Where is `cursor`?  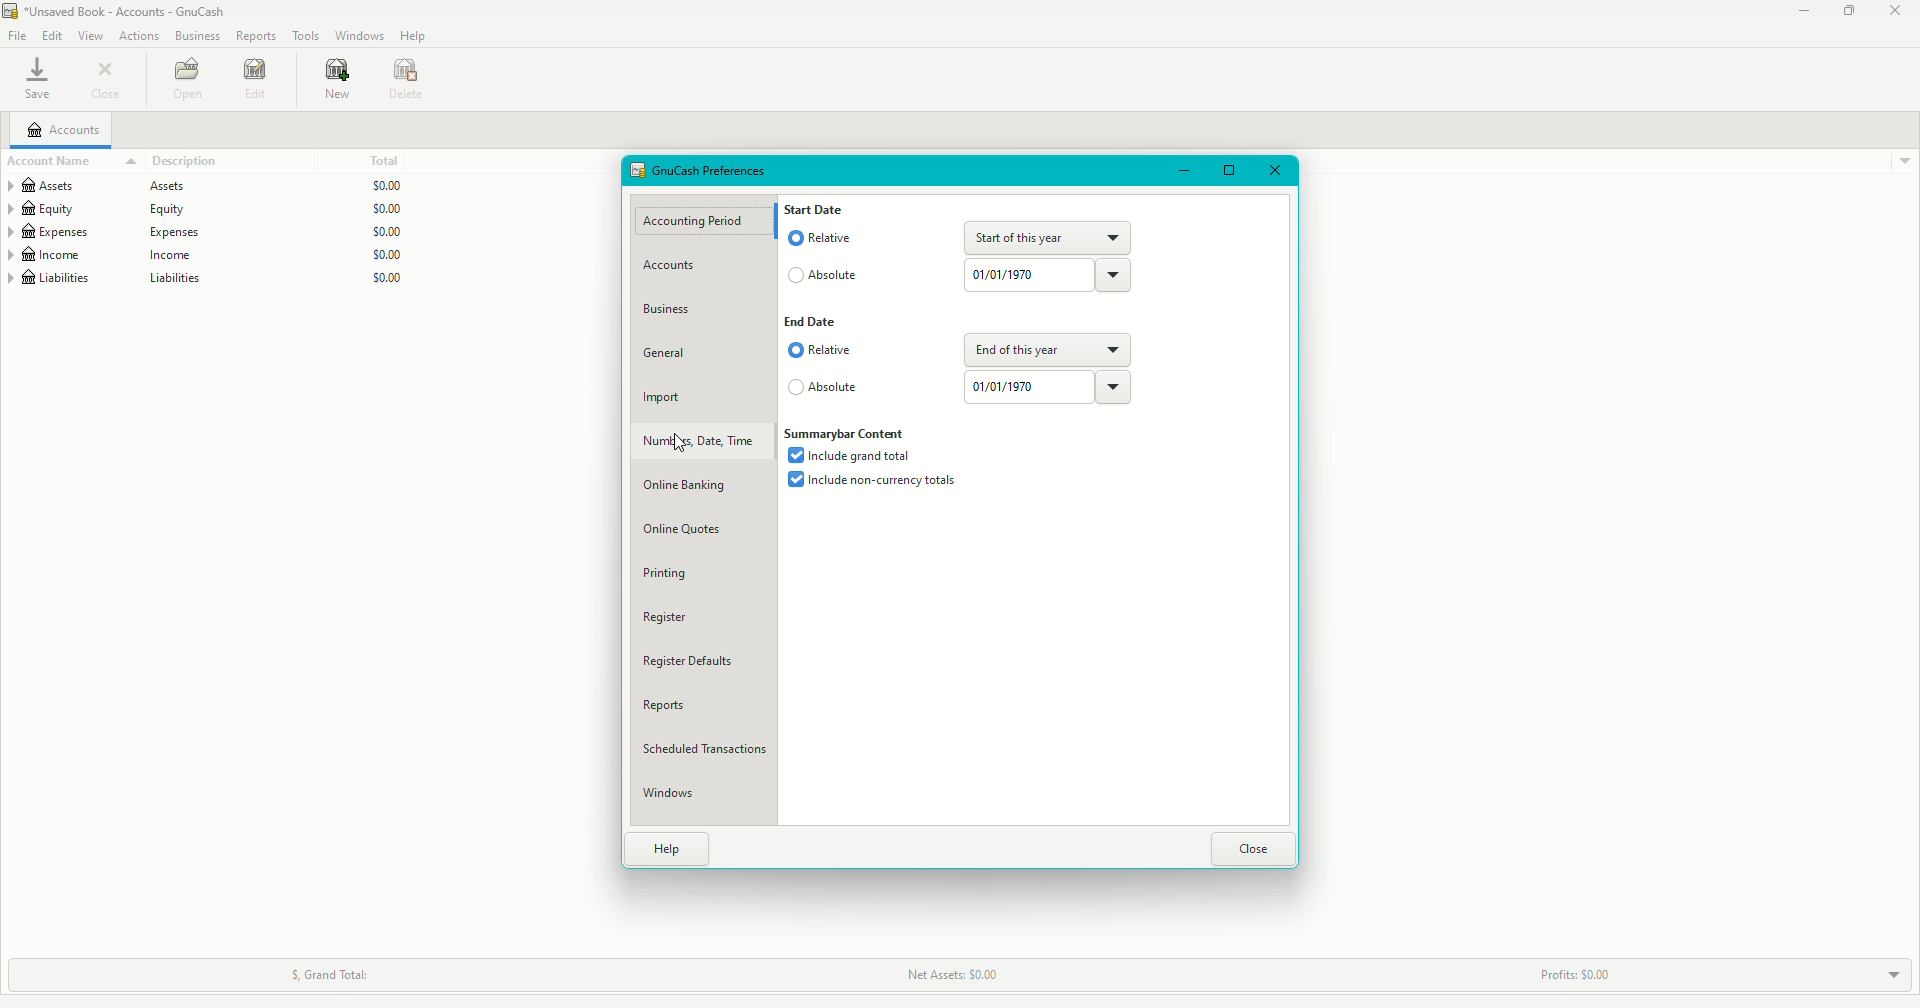
cursor is located at coordinates (678, 441).